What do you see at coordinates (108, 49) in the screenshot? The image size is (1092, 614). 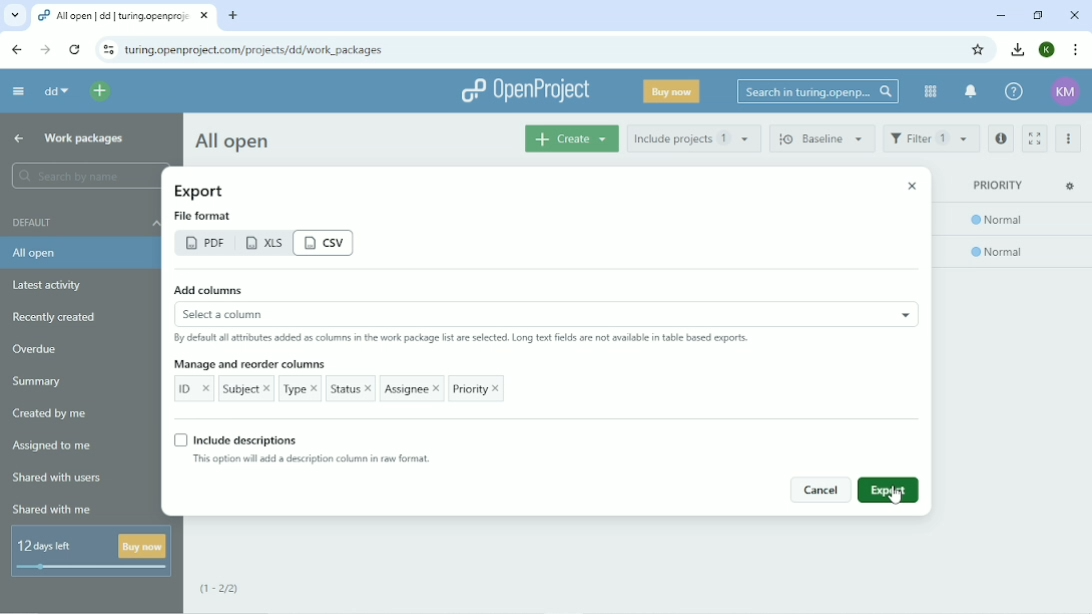 I see `View site information` at bounding box center [108, 49].